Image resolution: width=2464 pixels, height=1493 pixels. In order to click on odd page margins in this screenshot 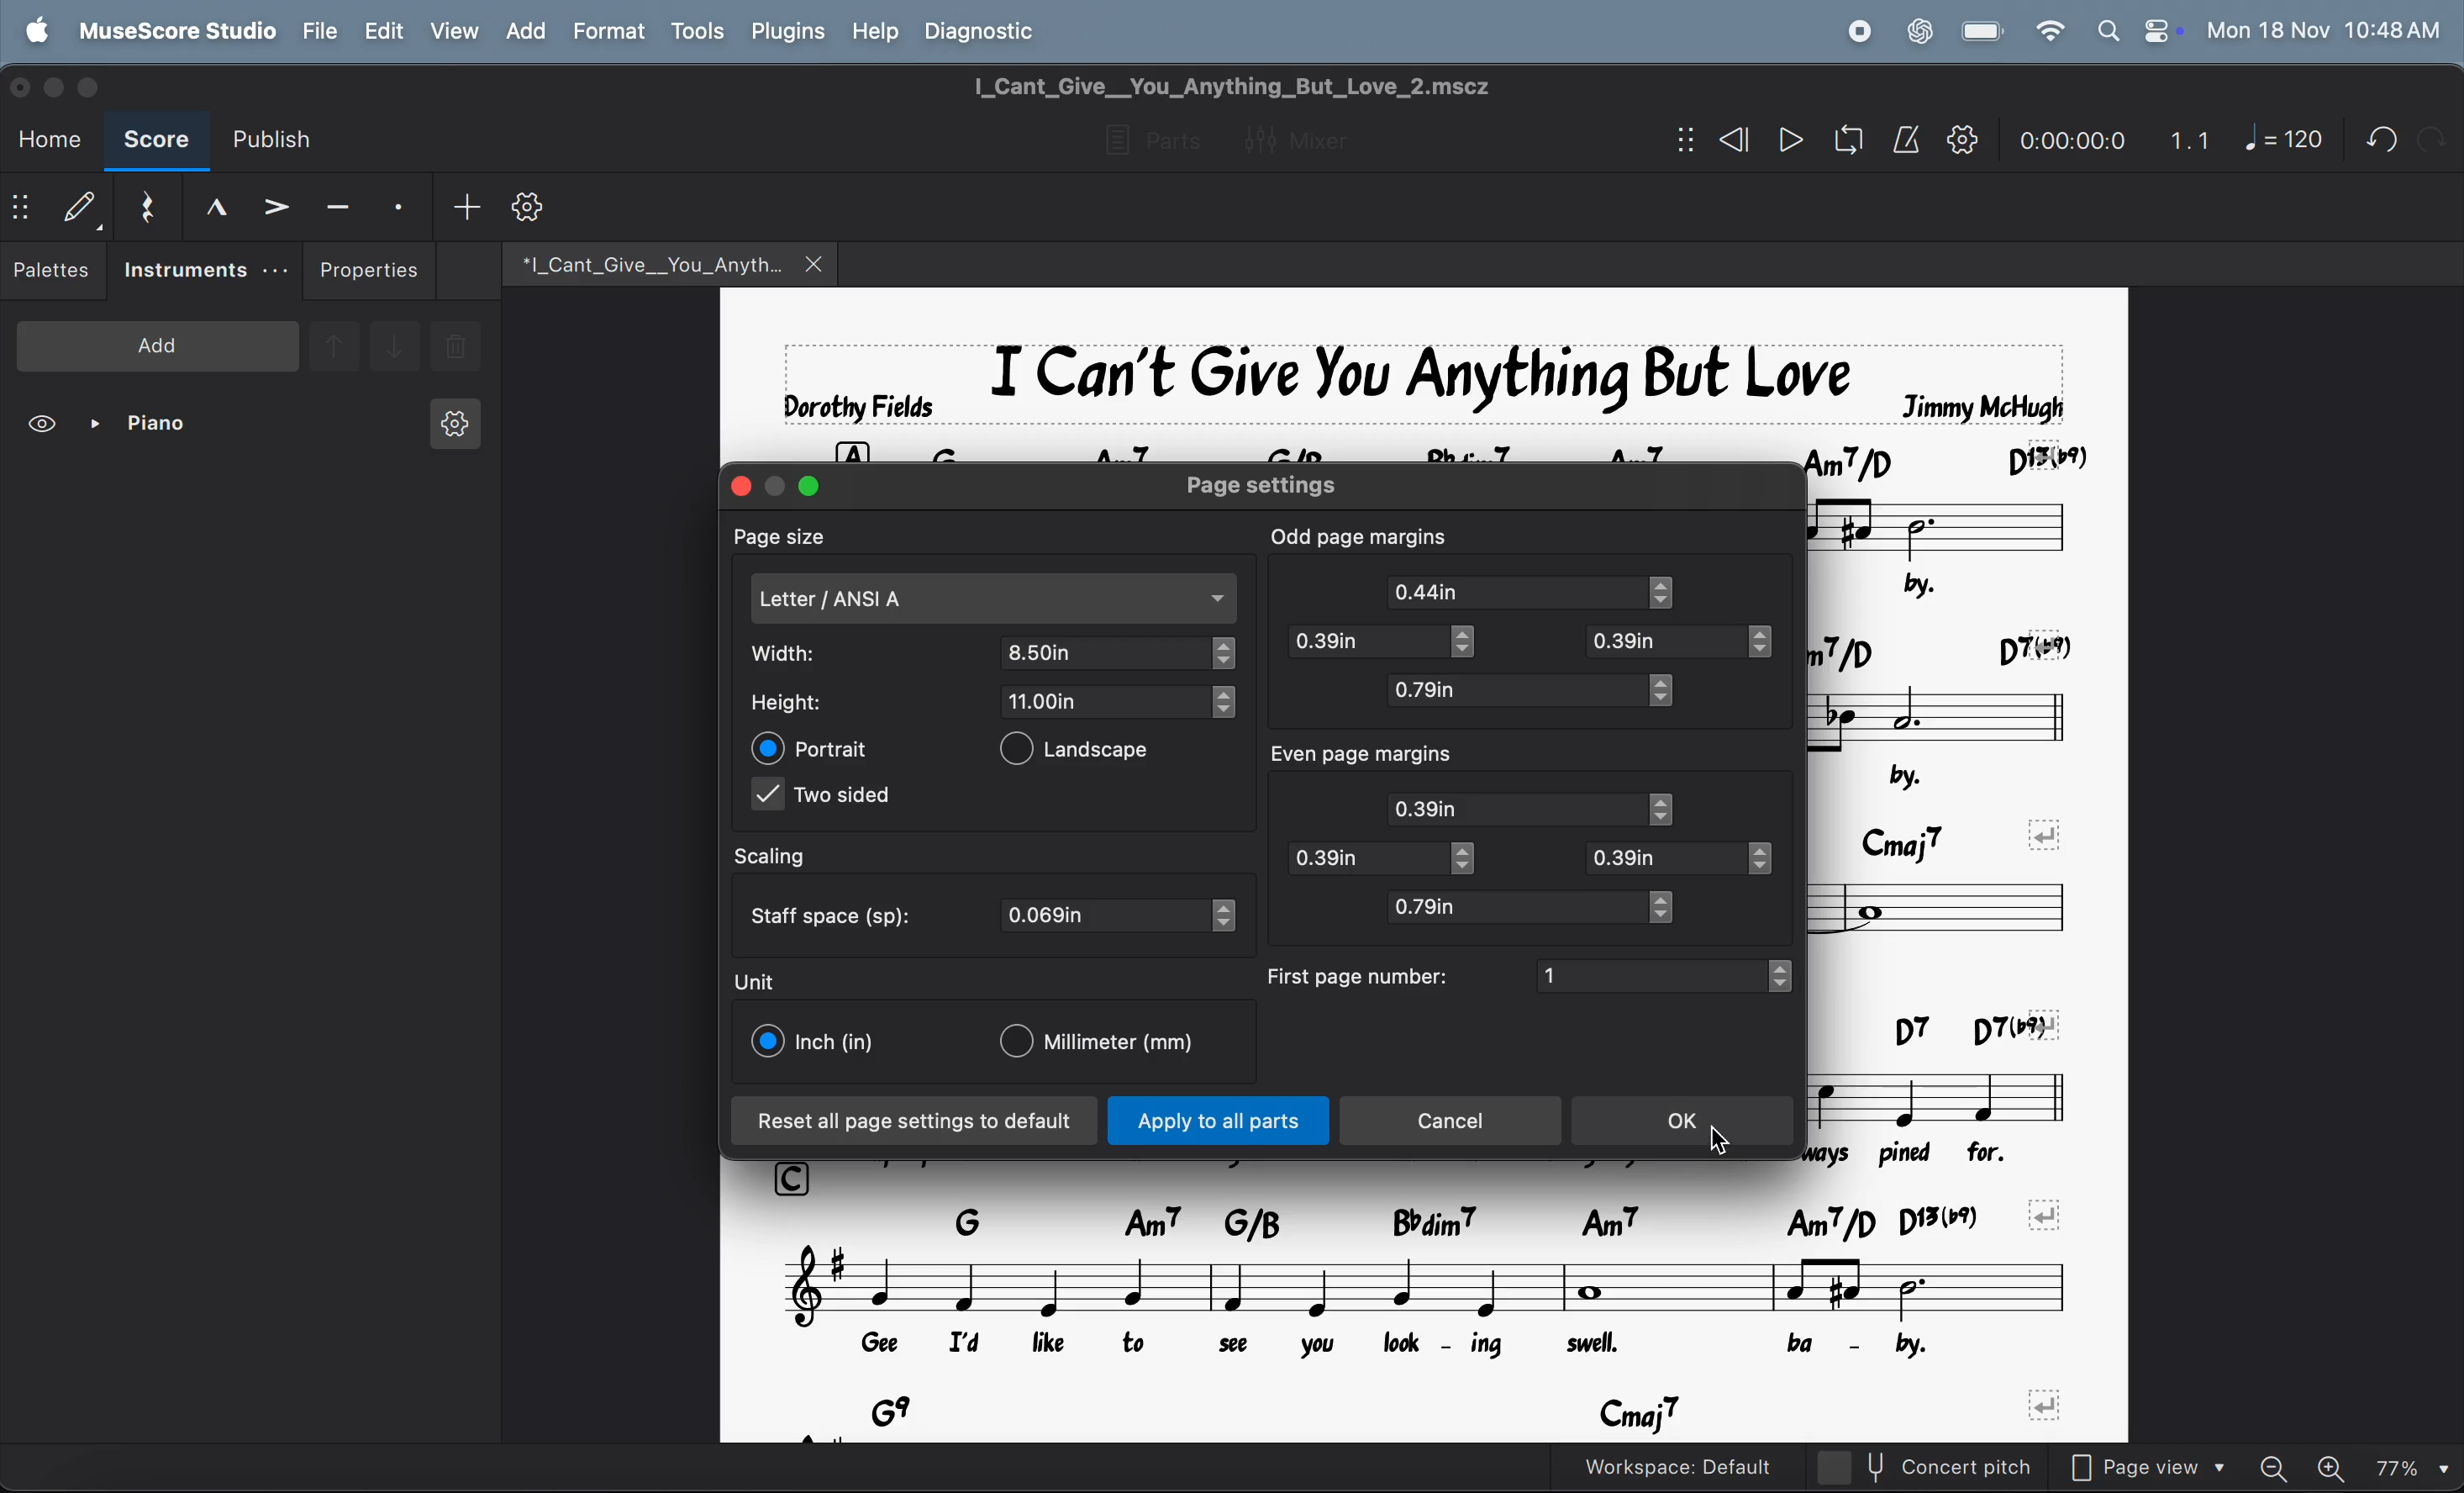, I will do `click(1360, 534)`.